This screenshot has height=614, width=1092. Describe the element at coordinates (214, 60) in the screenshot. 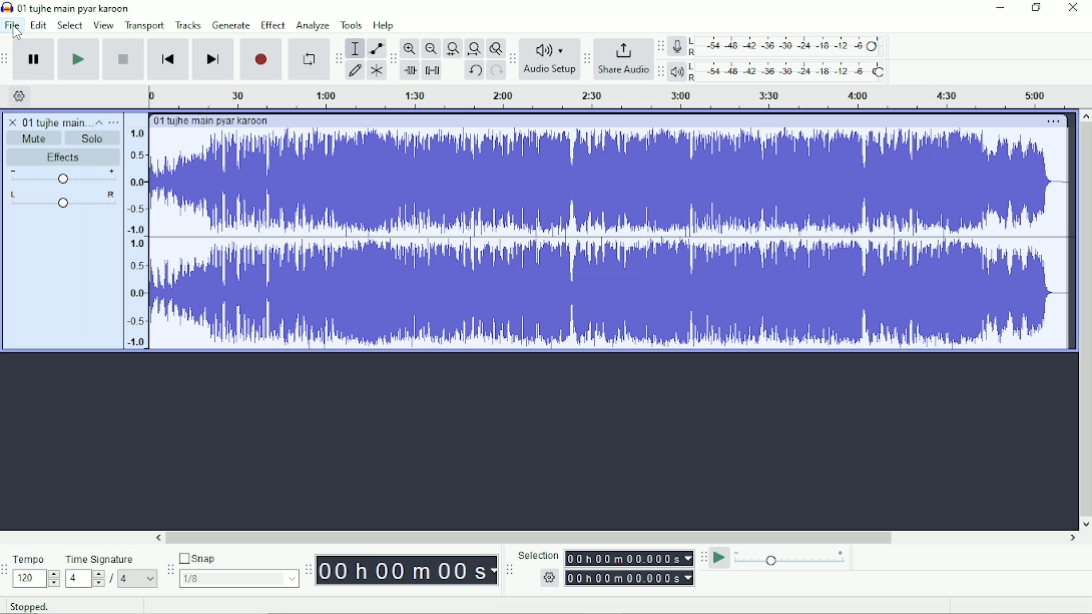

I see `Skip to end` at that location.